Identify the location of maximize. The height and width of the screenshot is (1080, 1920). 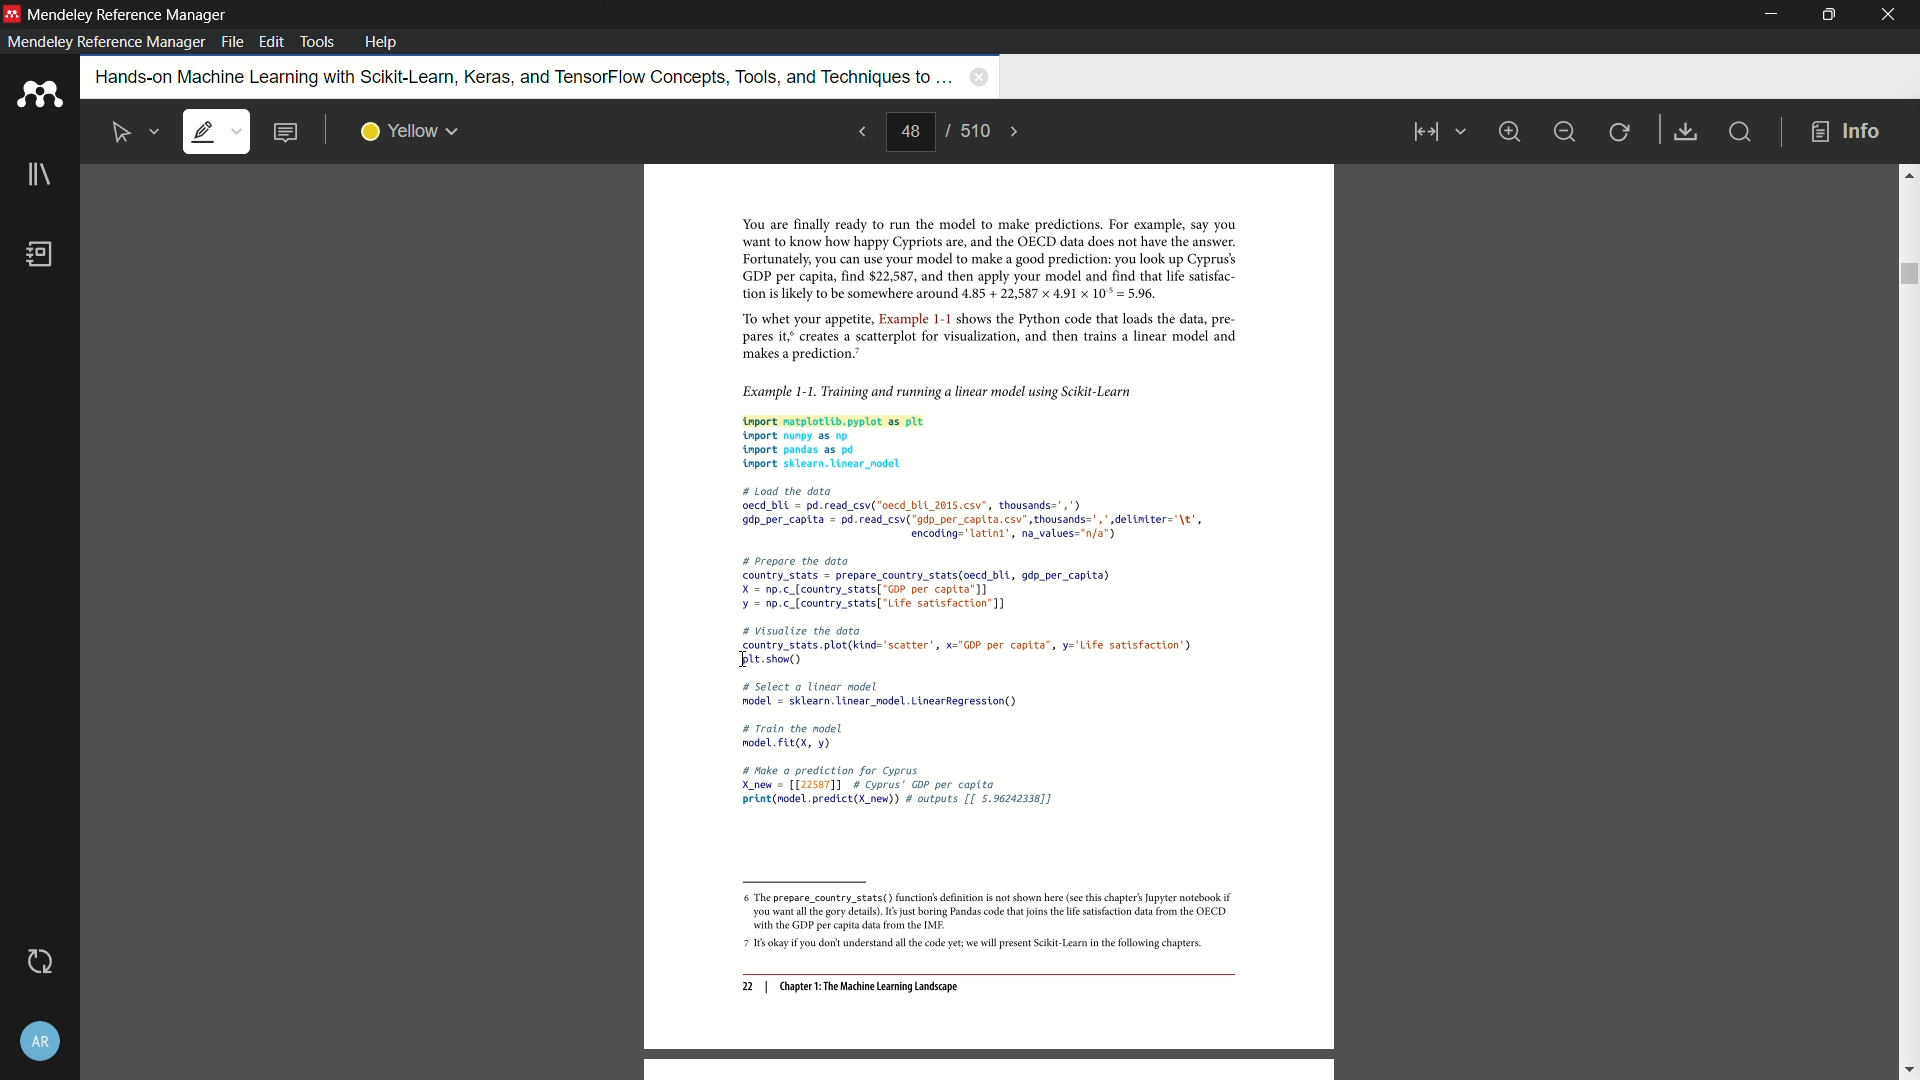
(1825, 14).